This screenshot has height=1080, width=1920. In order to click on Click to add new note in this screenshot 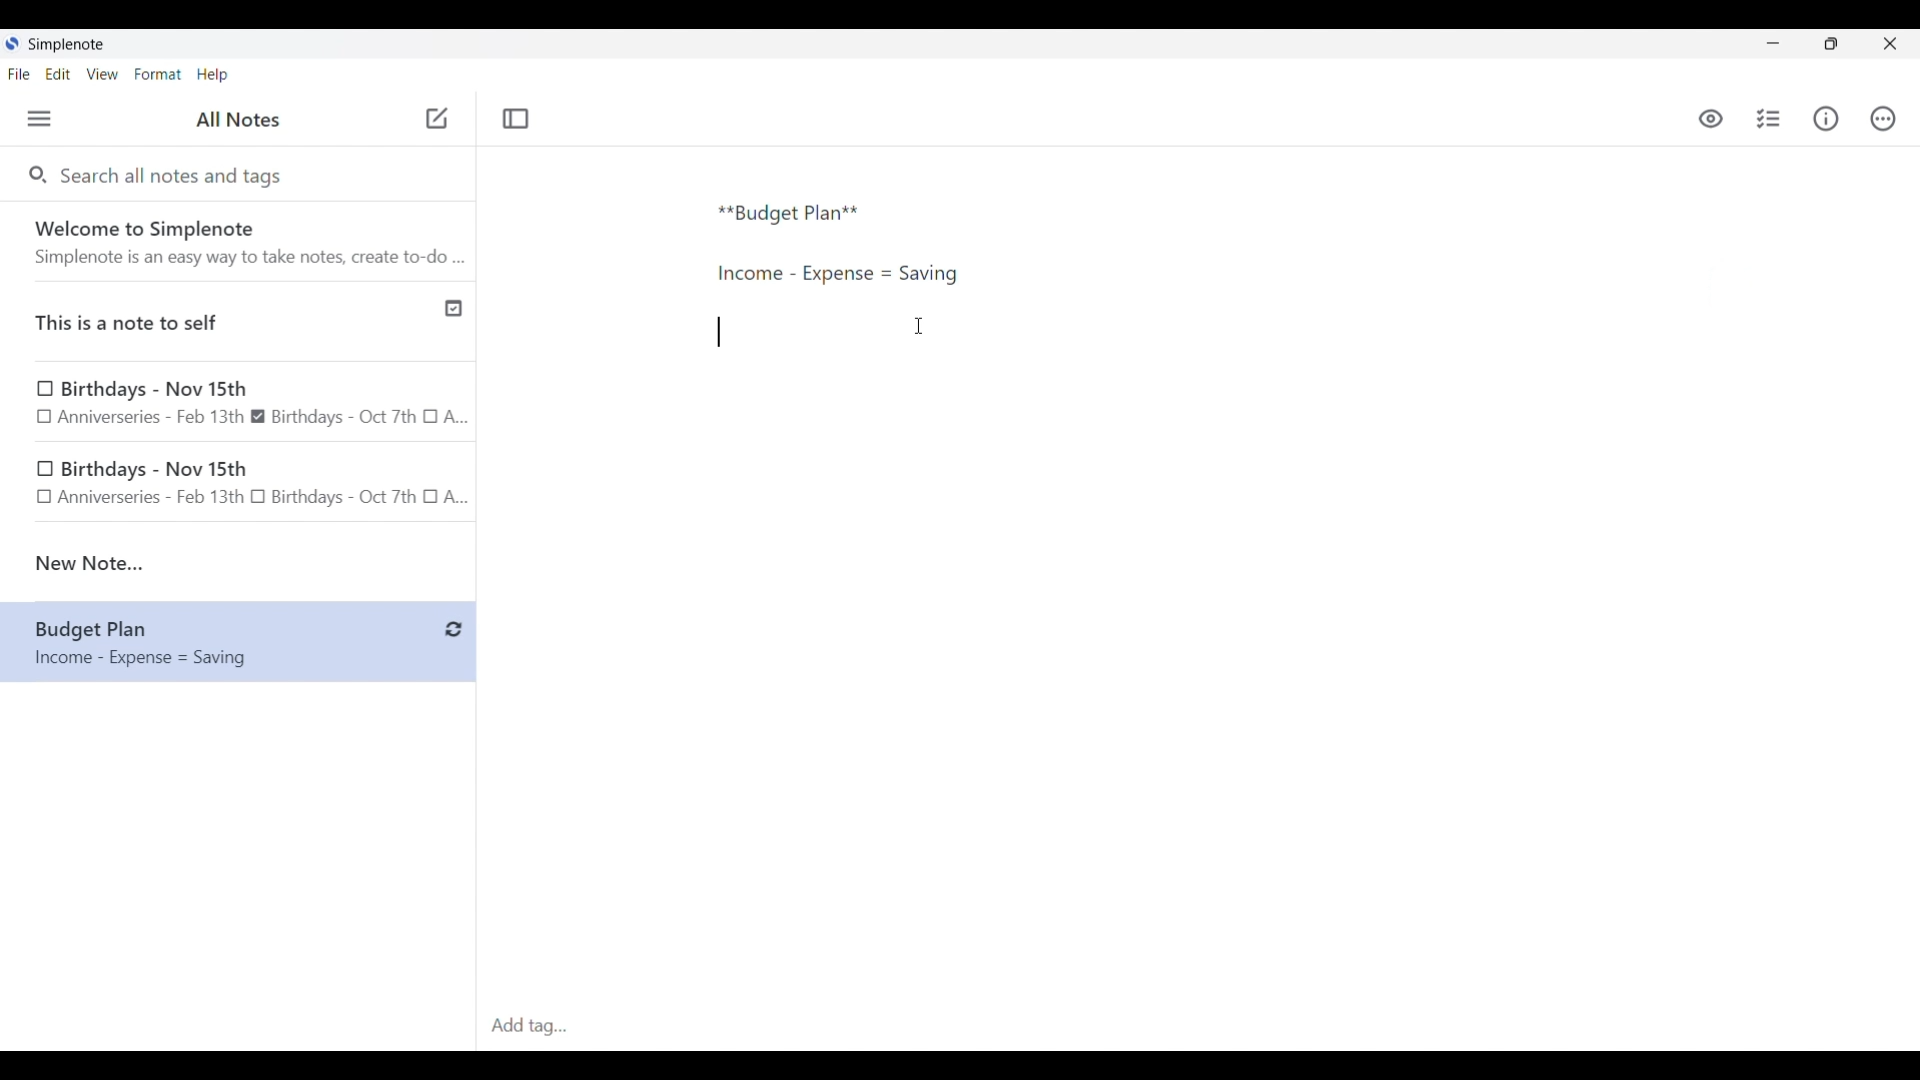, I will do `click(437, 118)`.